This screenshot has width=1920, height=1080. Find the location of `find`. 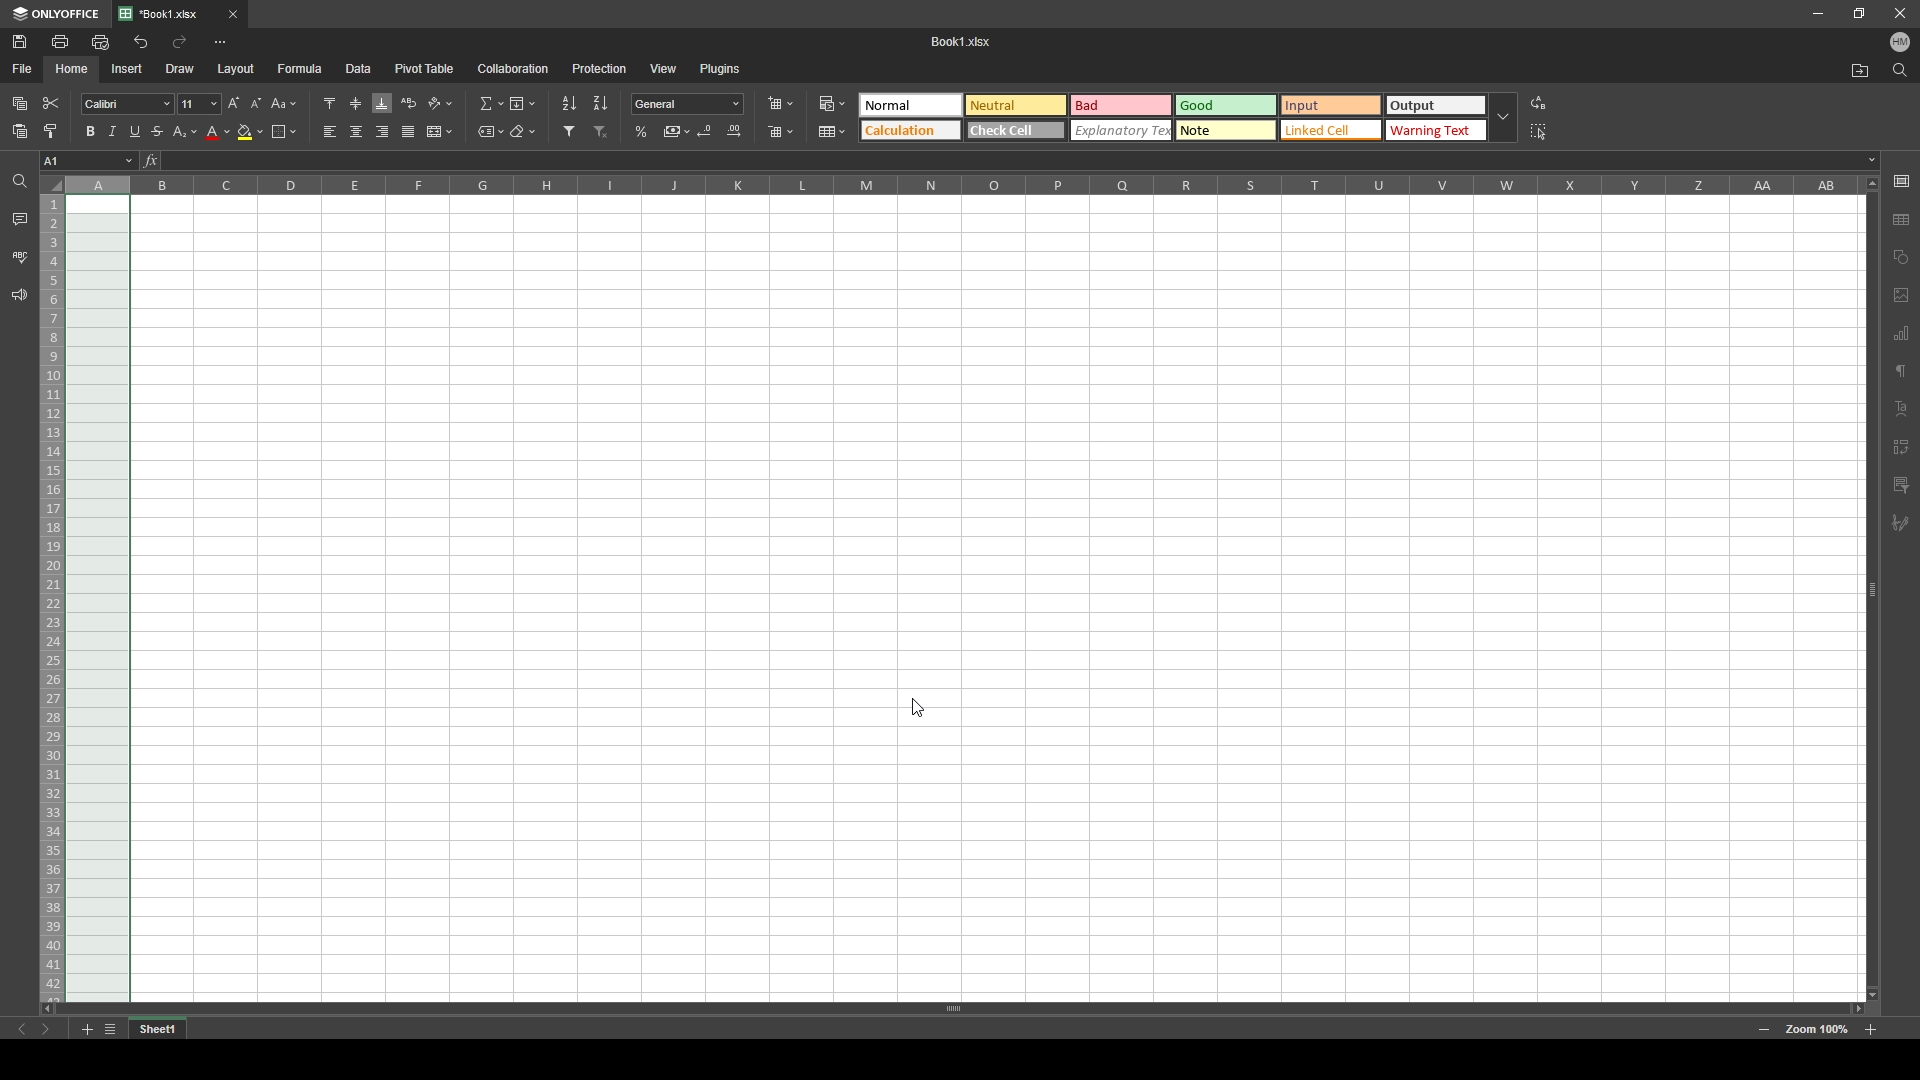

find is located at coordinates (1900, 71).